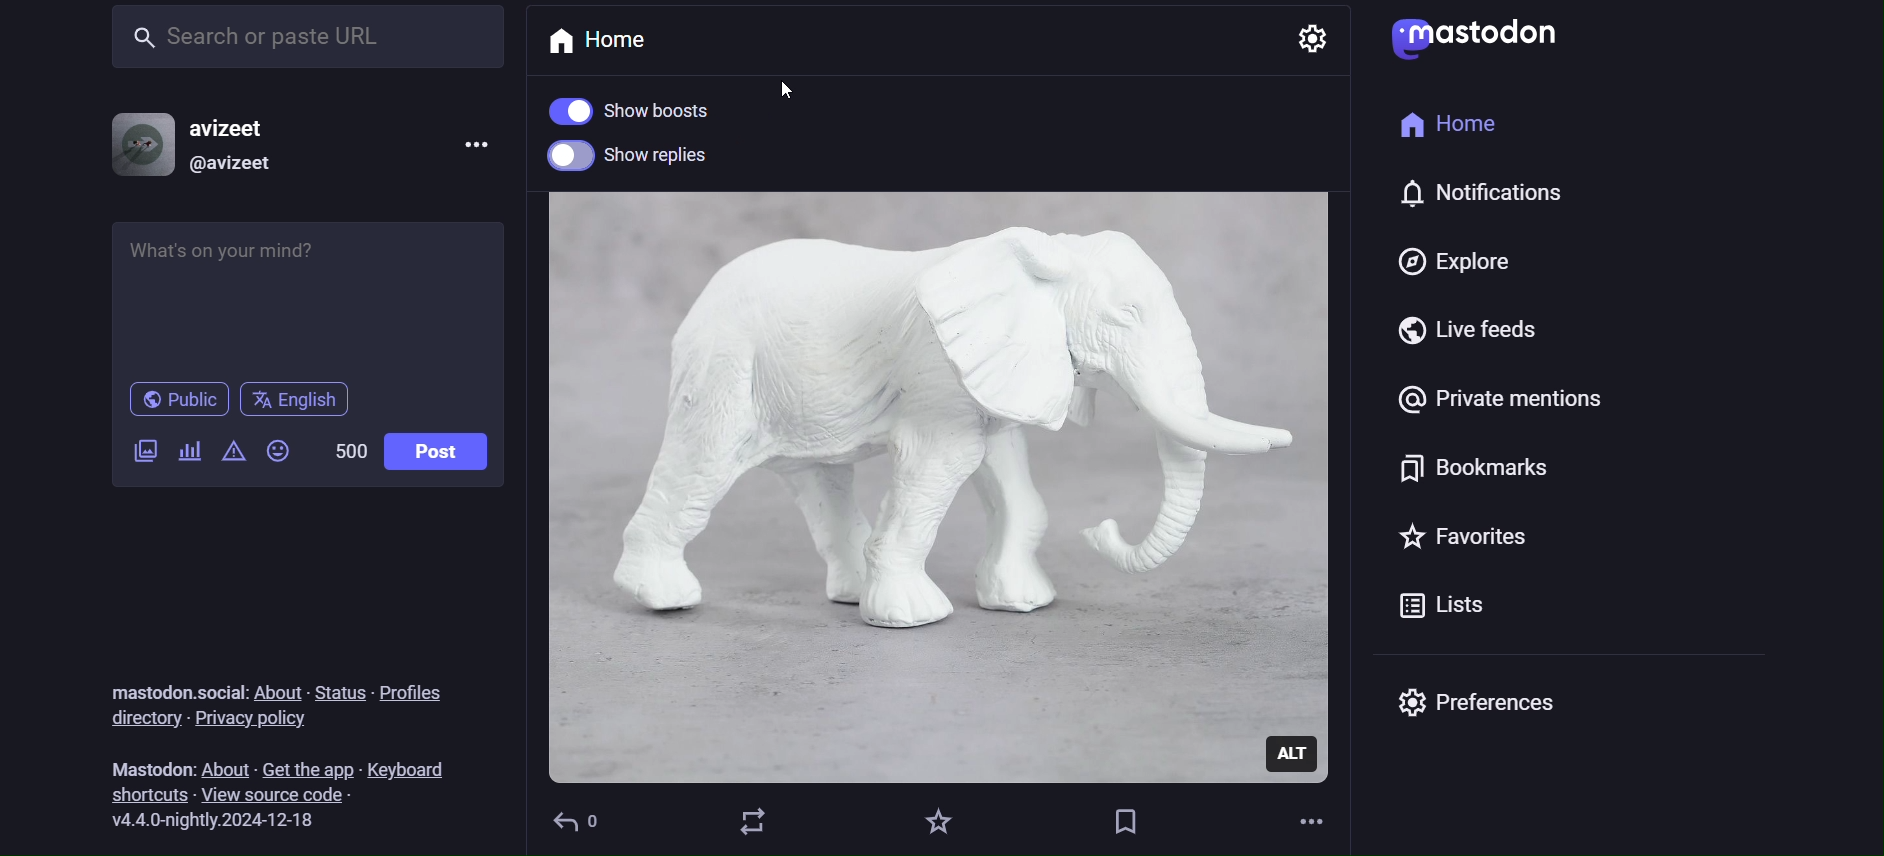 The width and height of the screenshot is (1884, 856). I want to click on status, so click(341, 687).